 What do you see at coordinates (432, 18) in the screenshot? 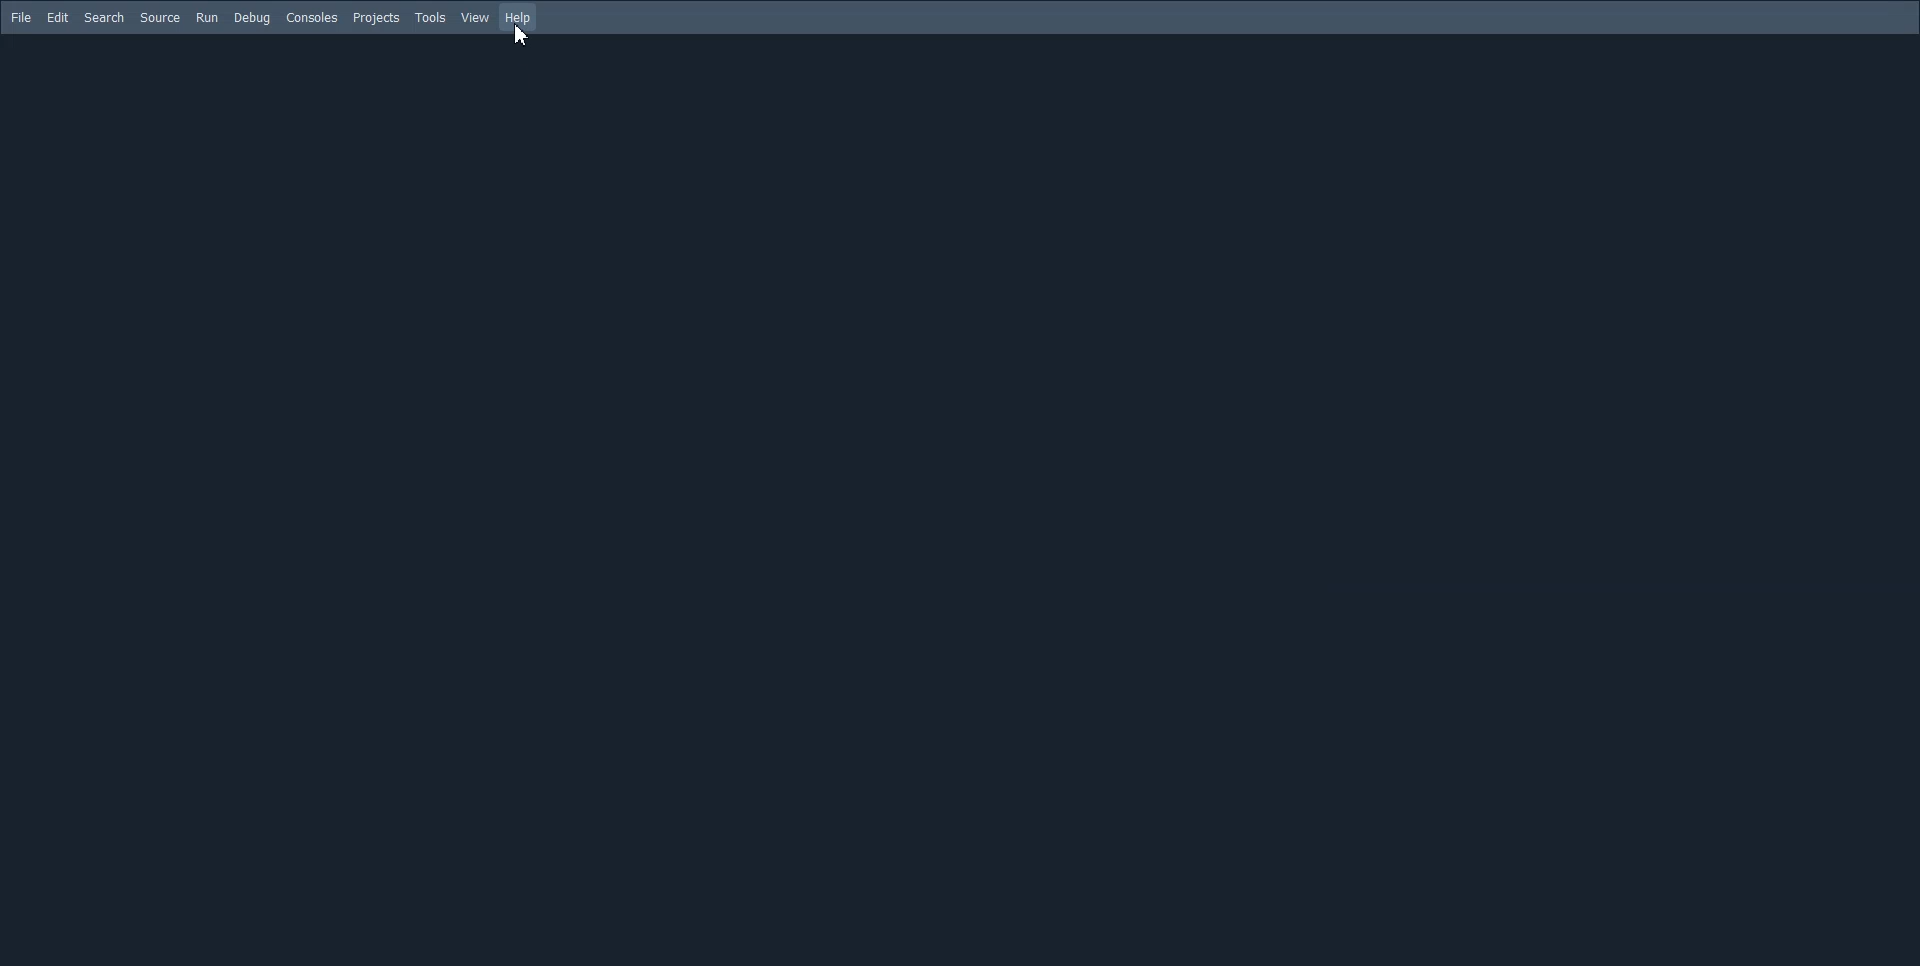
I see `Tools` at bounding box center [432, 18].